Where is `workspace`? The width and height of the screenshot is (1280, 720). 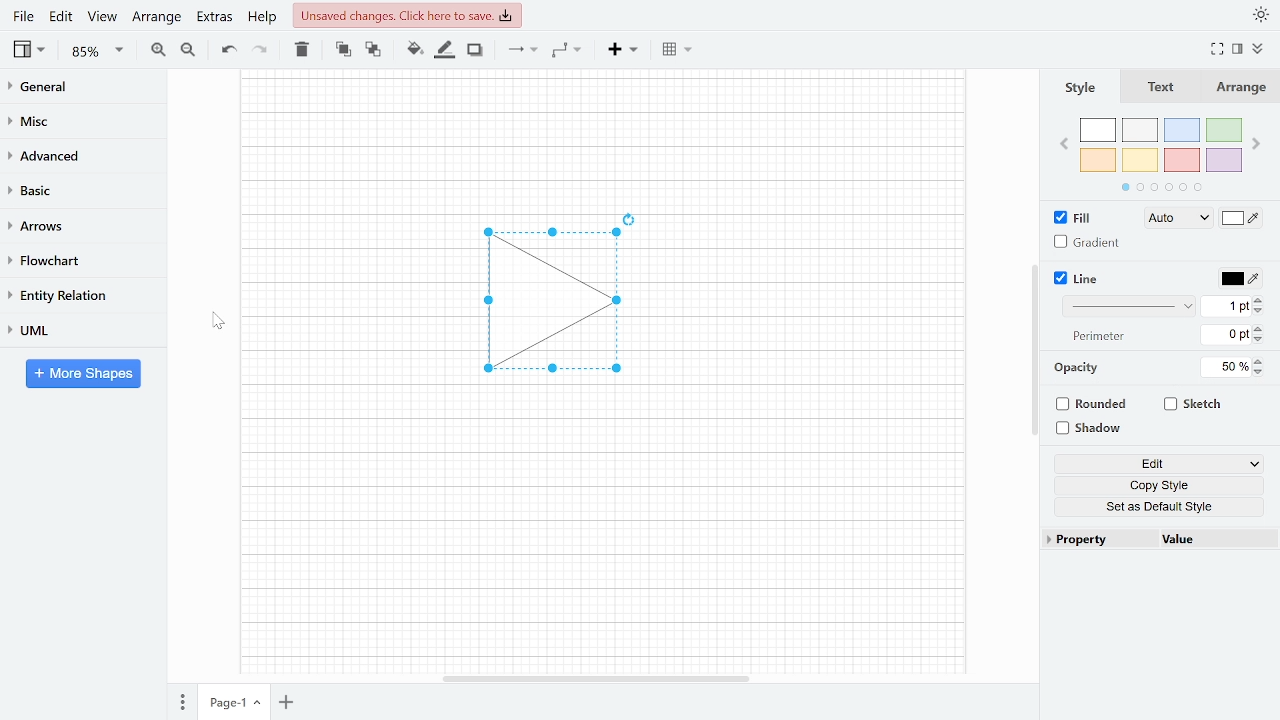
workspace is located at coordinates (601, 535).